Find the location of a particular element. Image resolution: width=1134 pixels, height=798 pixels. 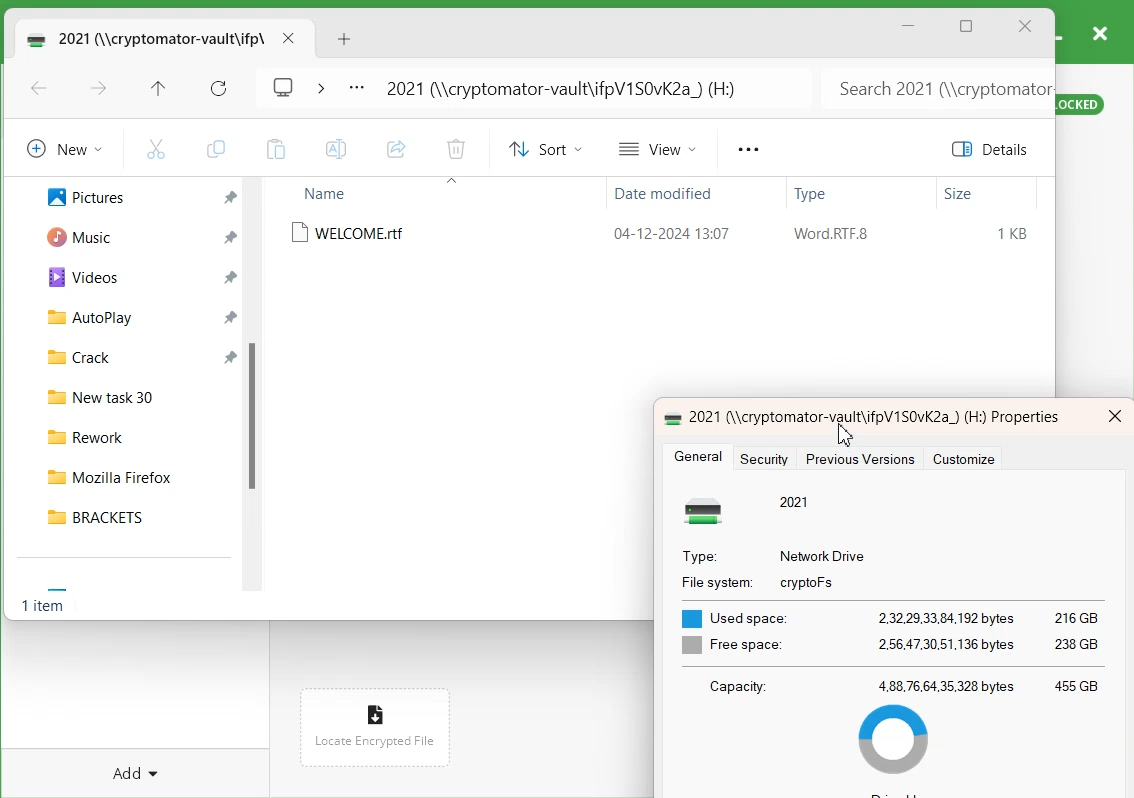

icon is located at coordinates (710, 511).